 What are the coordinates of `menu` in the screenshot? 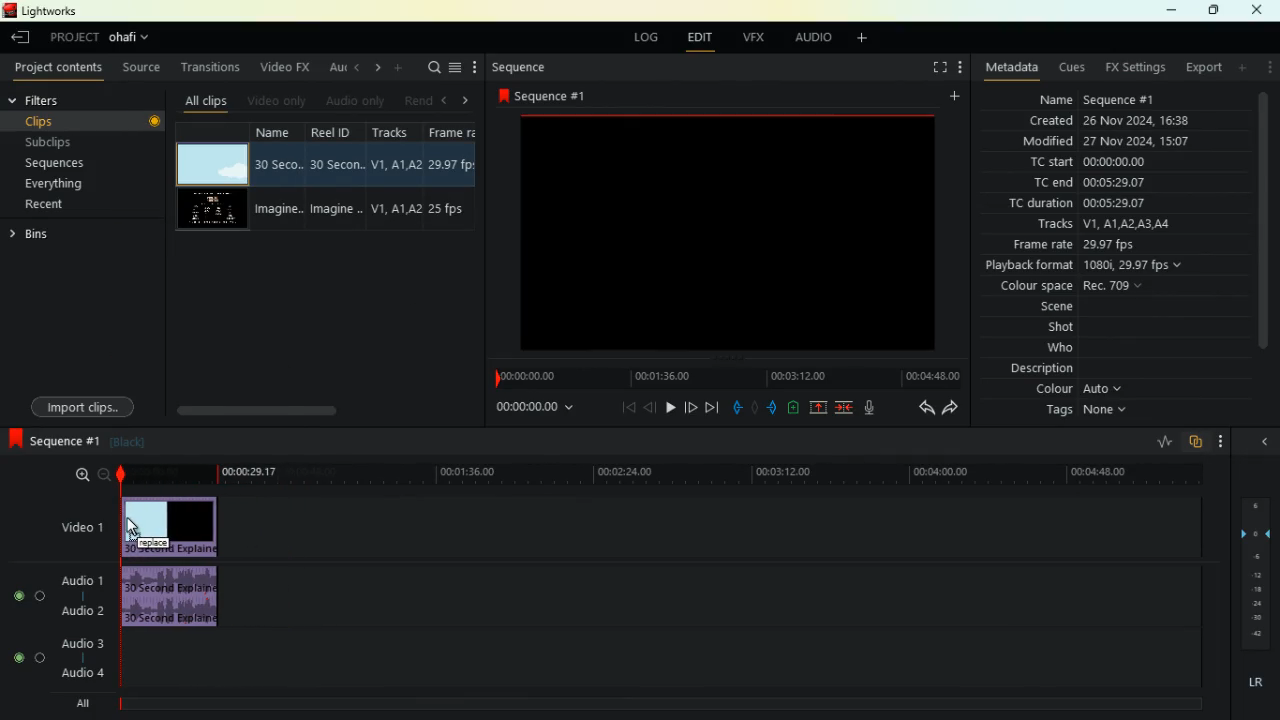 It's located at (455, 70).